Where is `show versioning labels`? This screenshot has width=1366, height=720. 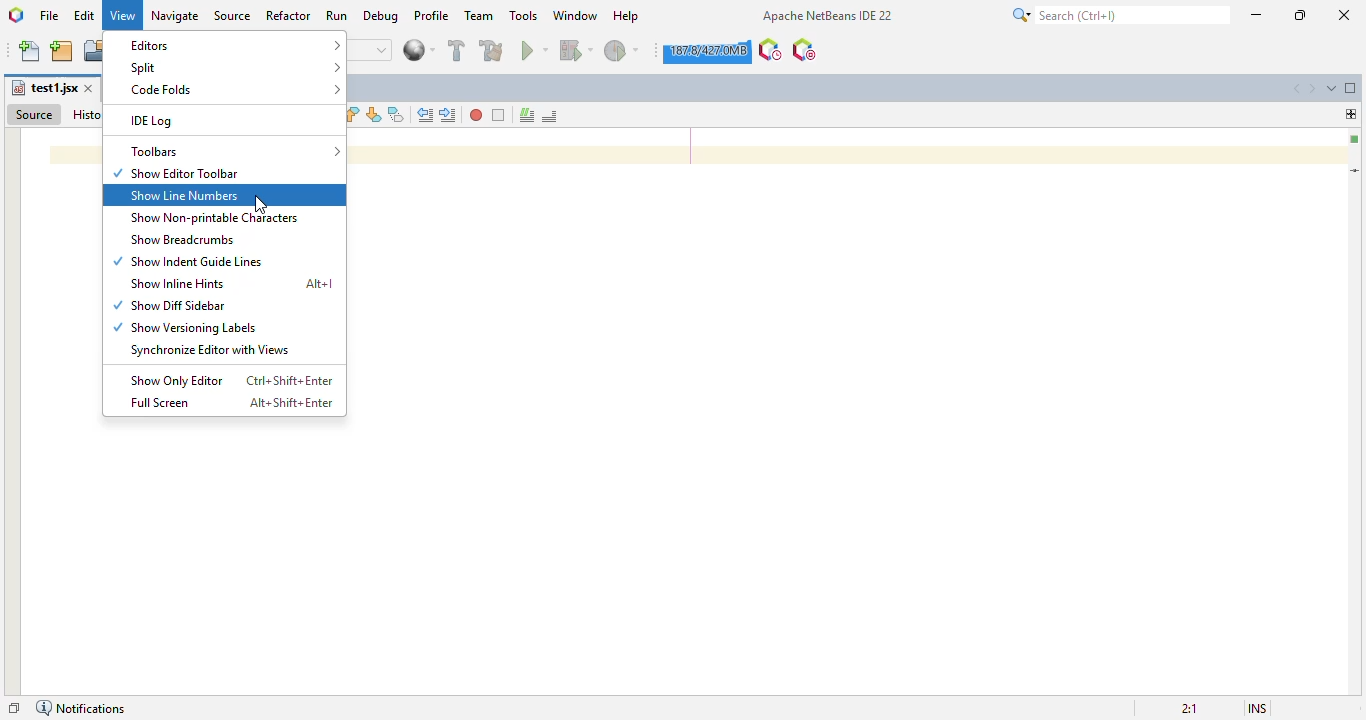 show versioning labels is located at coordinates (186, 328).